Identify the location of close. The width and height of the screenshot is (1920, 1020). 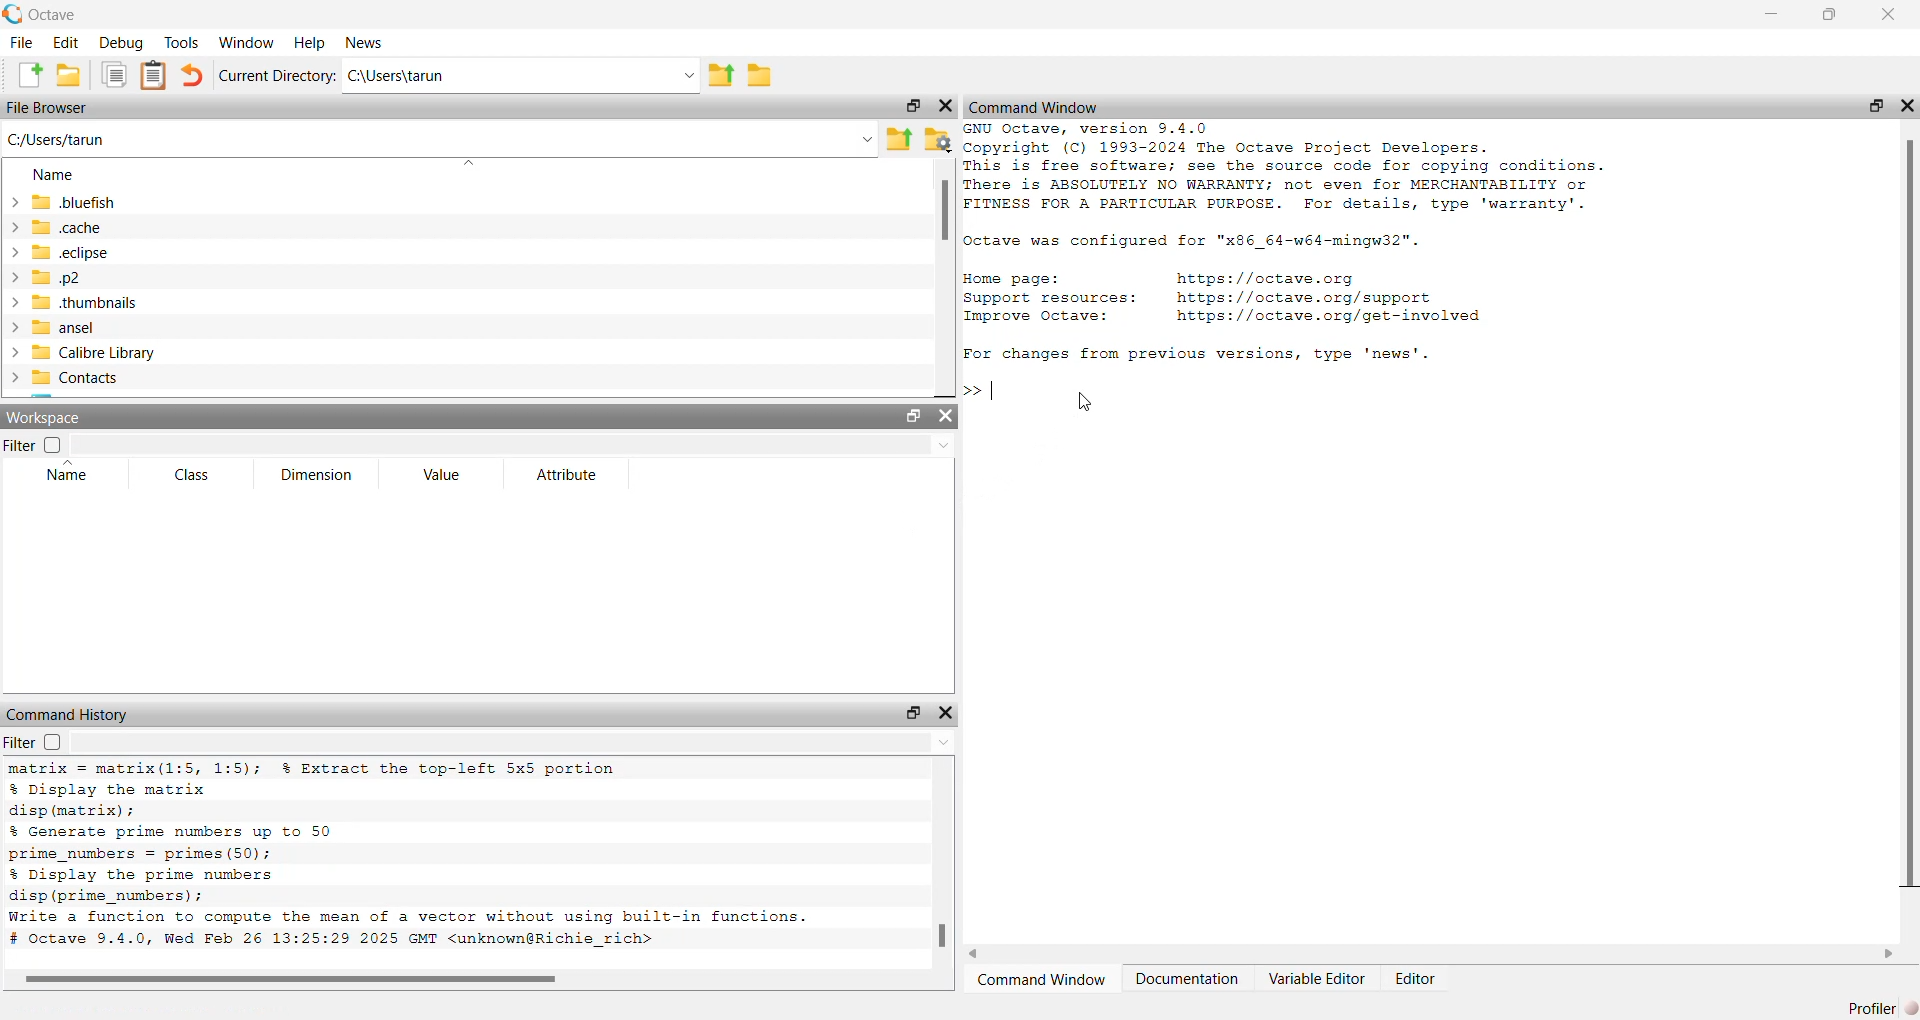
(946, 106).